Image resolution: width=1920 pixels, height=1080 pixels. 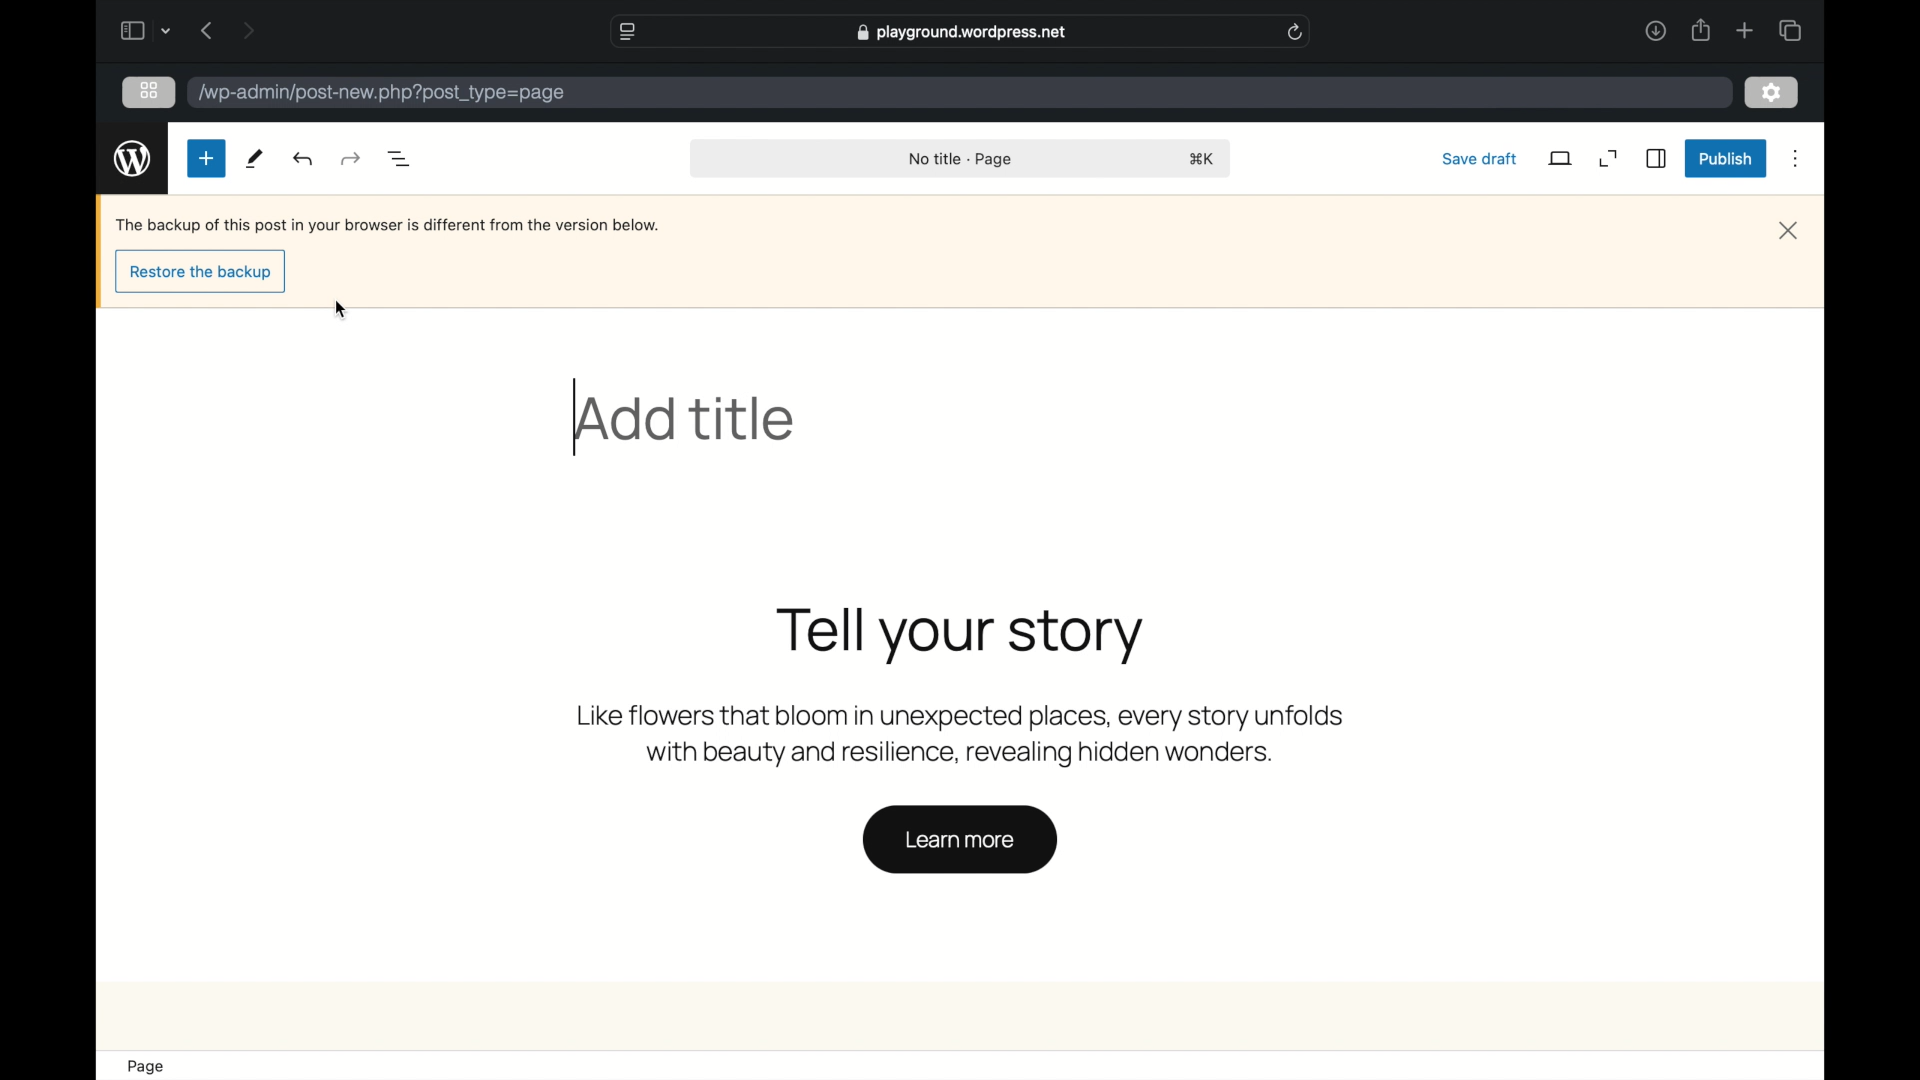 I want to click on new page, so click(x=256, y=159).